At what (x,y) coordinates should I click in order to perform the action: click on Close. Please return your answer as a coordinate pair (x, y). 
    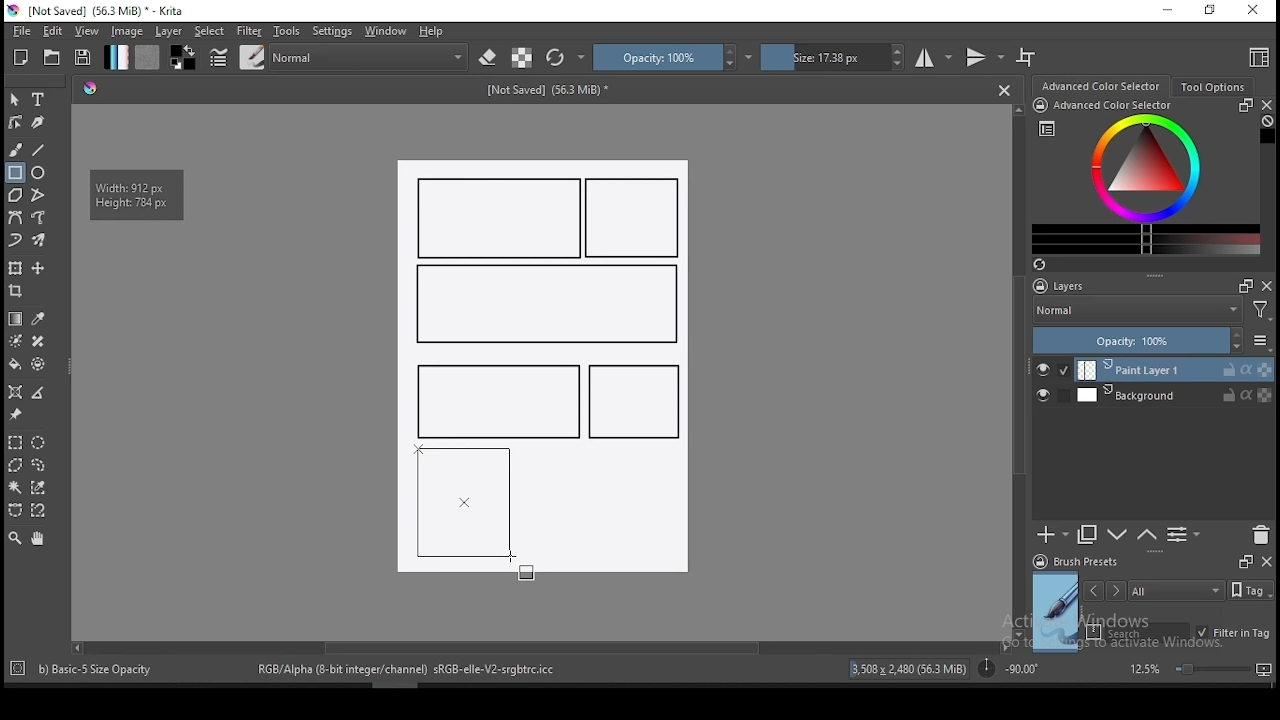
    Looking at the image, I should click on (1004, 89).